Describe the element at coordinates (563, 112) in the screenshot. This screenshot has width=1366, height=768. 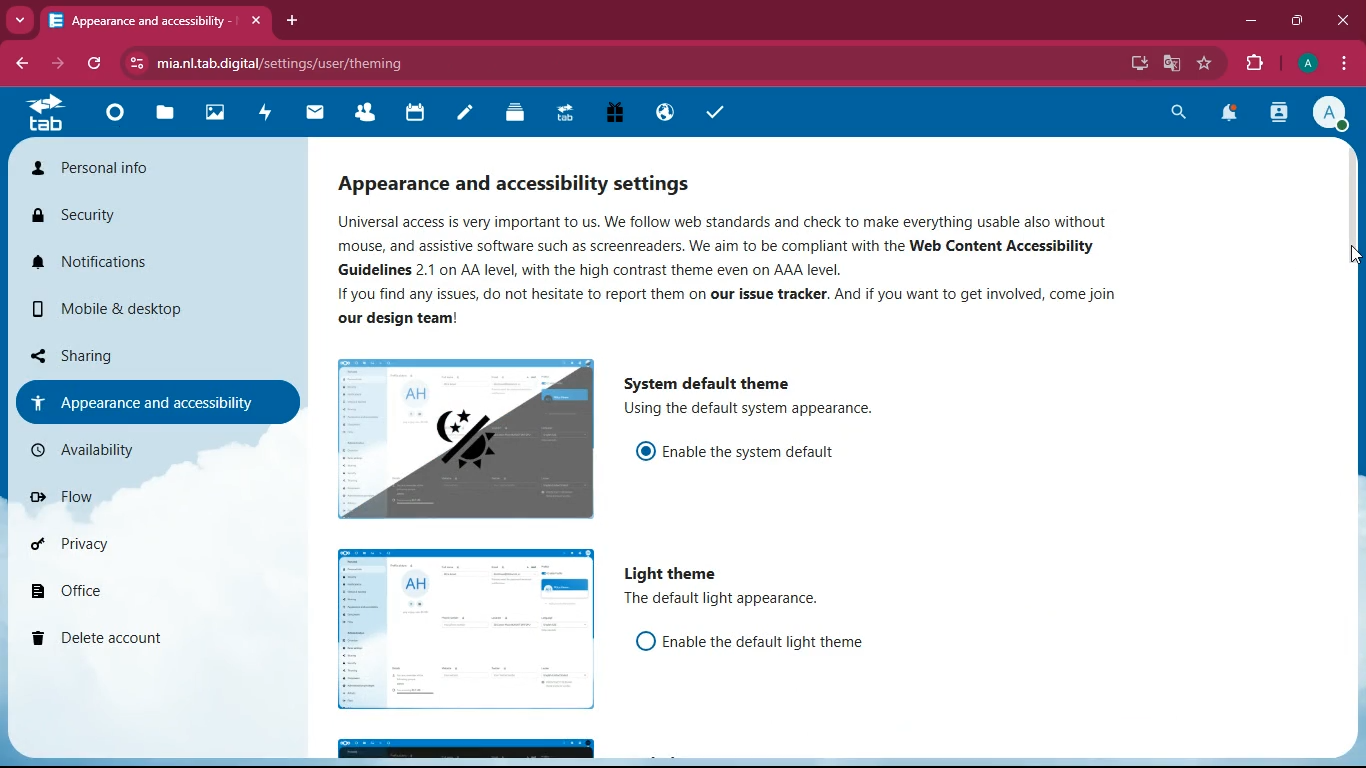
I see `tab` at that location.